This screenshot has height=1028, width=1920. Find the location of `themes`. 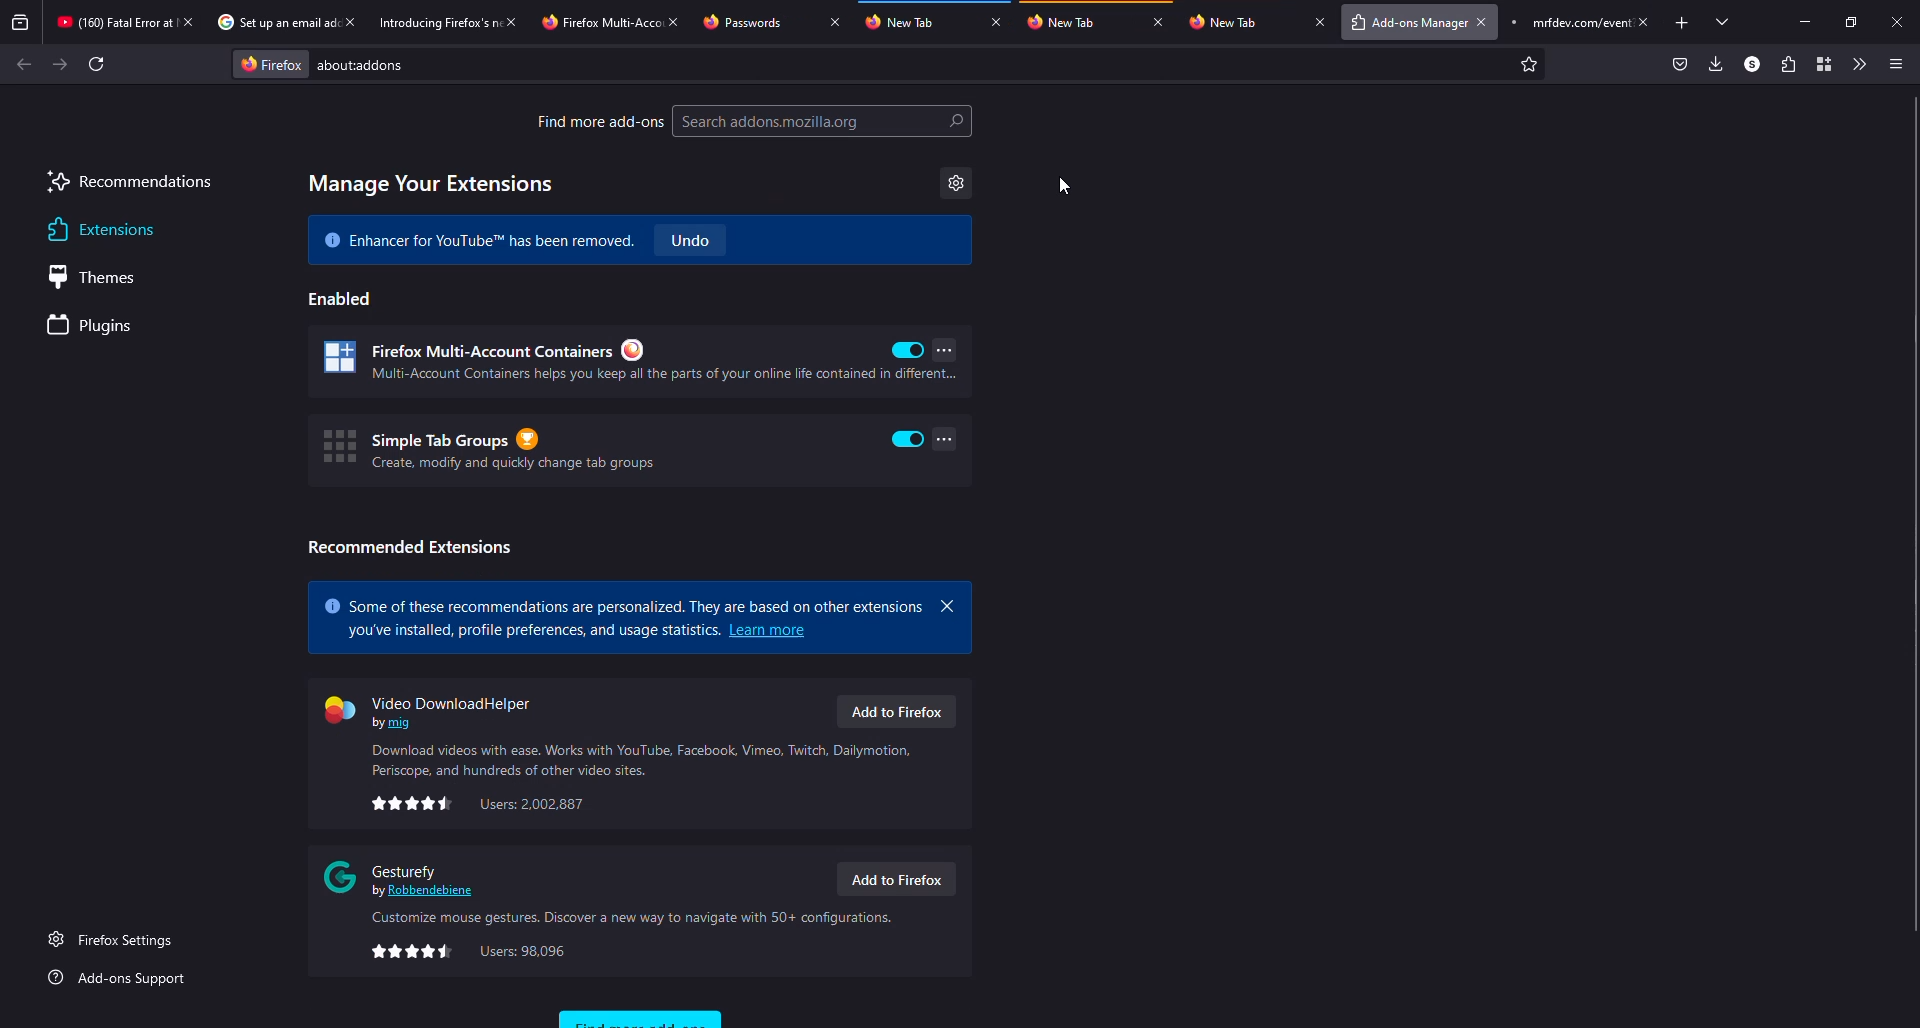

themes is located at coordinates (100, 277).